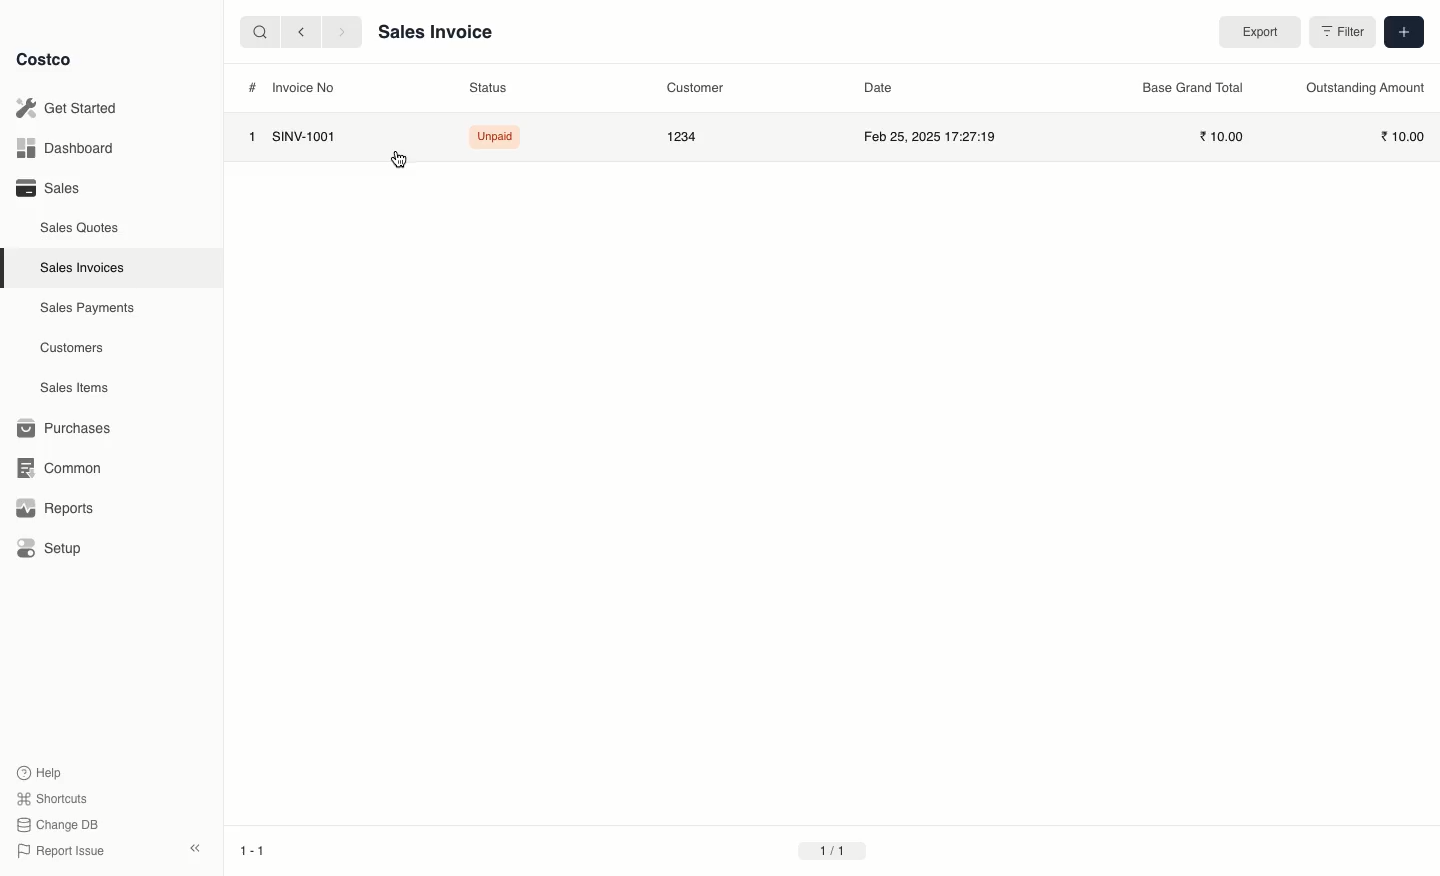 Image resolution: width=1440 pixels, height=876 pixels. What do you see at coordinates (691, 88) in the screenshot?
I see `Customer` at bounding box center [691, 88].